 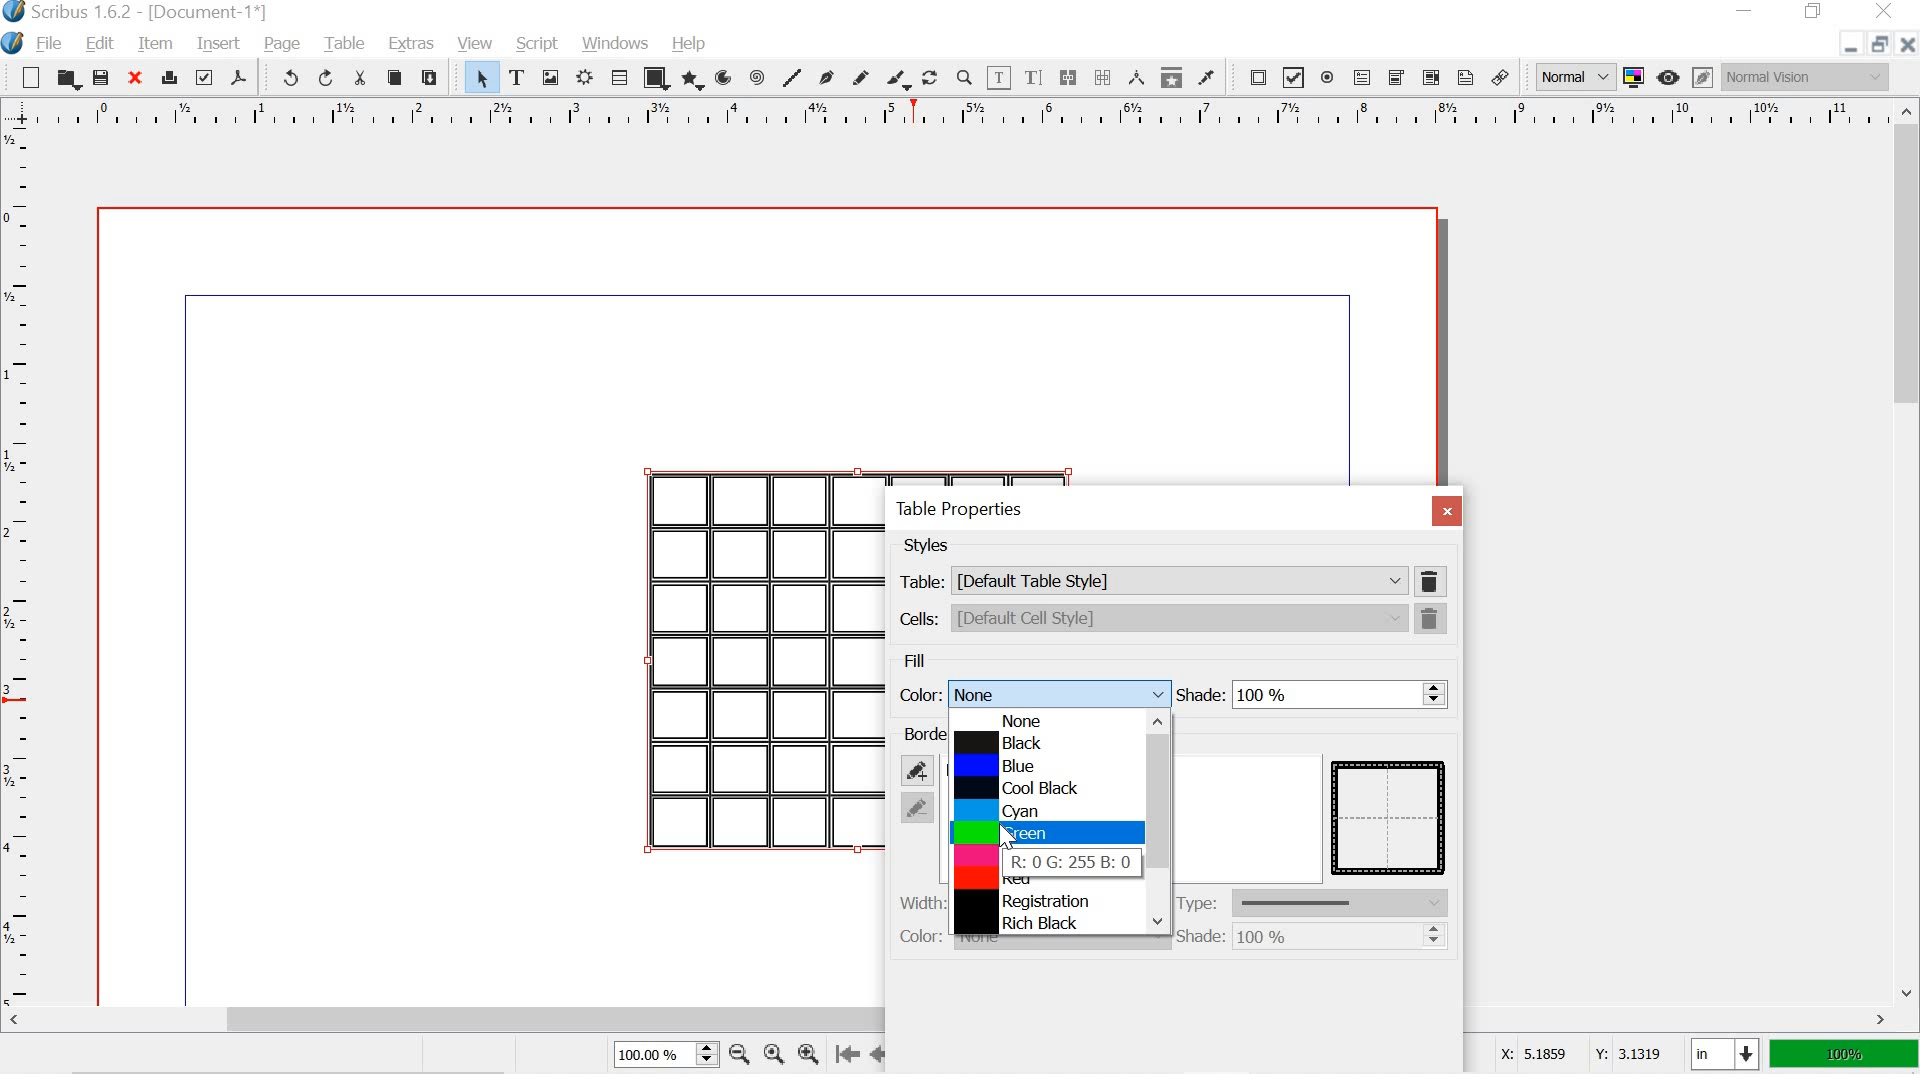 I want to click on close, so click(x=137, y=79).